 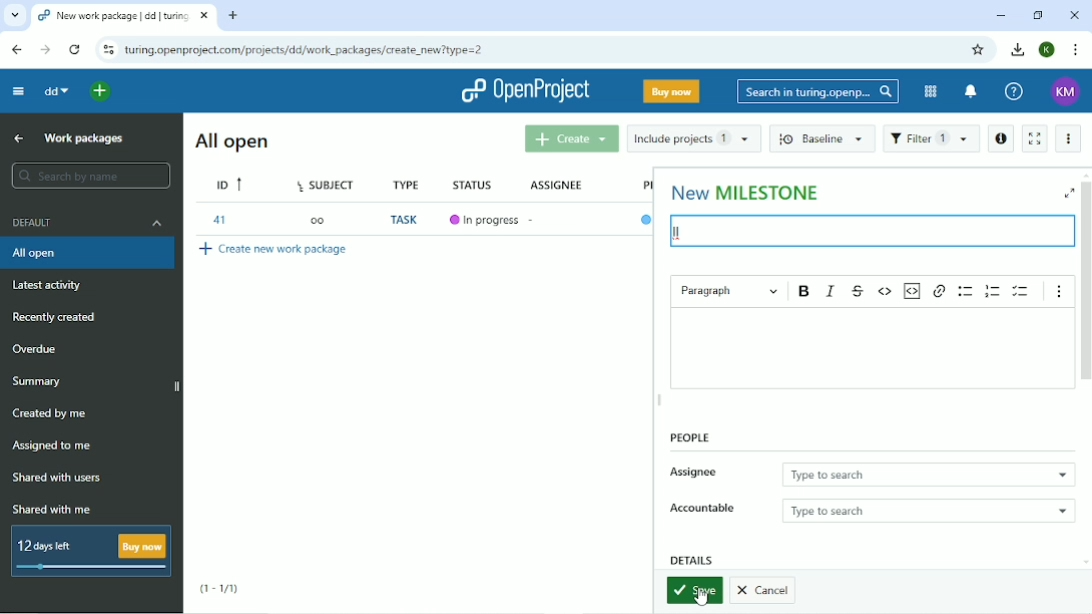 I want to click on Search by name, so click(x=92, y=175).